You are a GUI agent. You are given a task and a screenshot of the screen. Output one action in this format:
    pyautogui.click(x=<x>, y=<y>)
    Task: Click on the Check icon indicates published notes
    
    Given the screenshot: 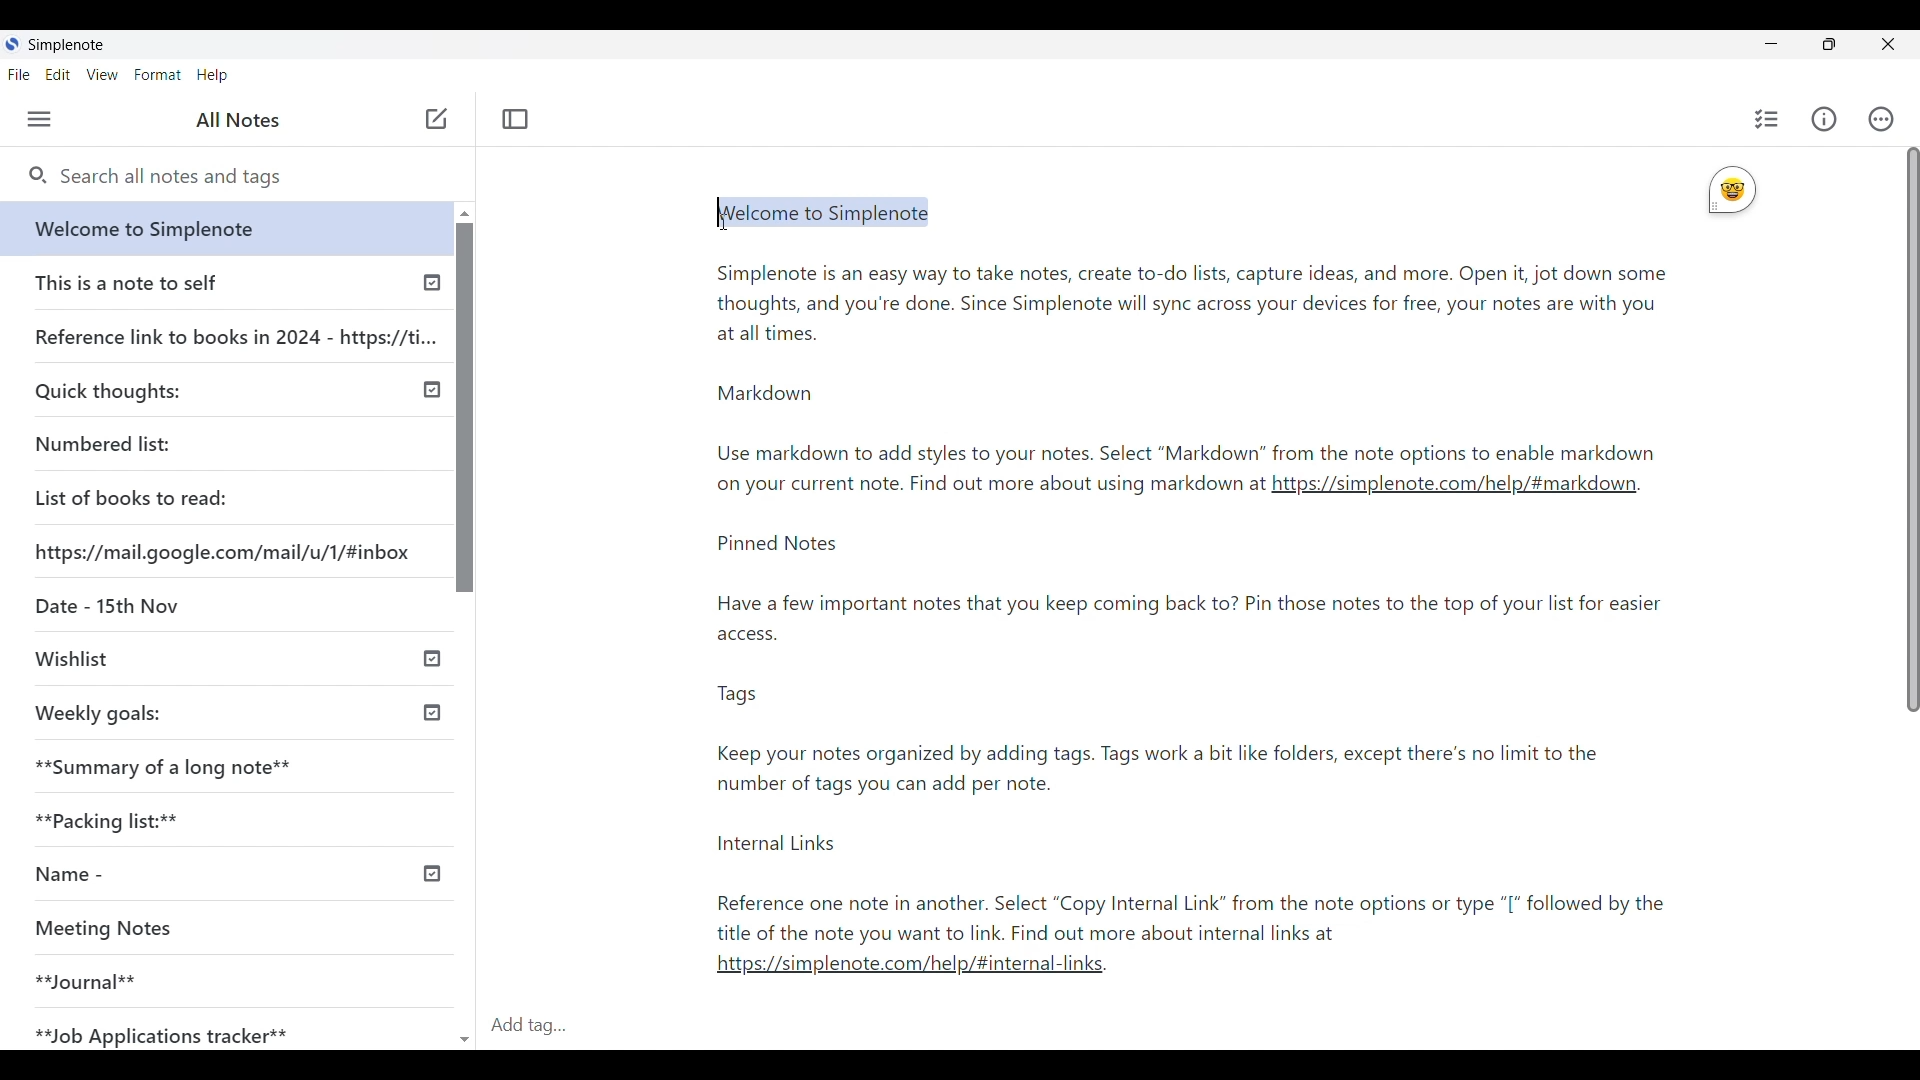 What is the action you would take?
    pyautogui.click(x=430, y=390)
    